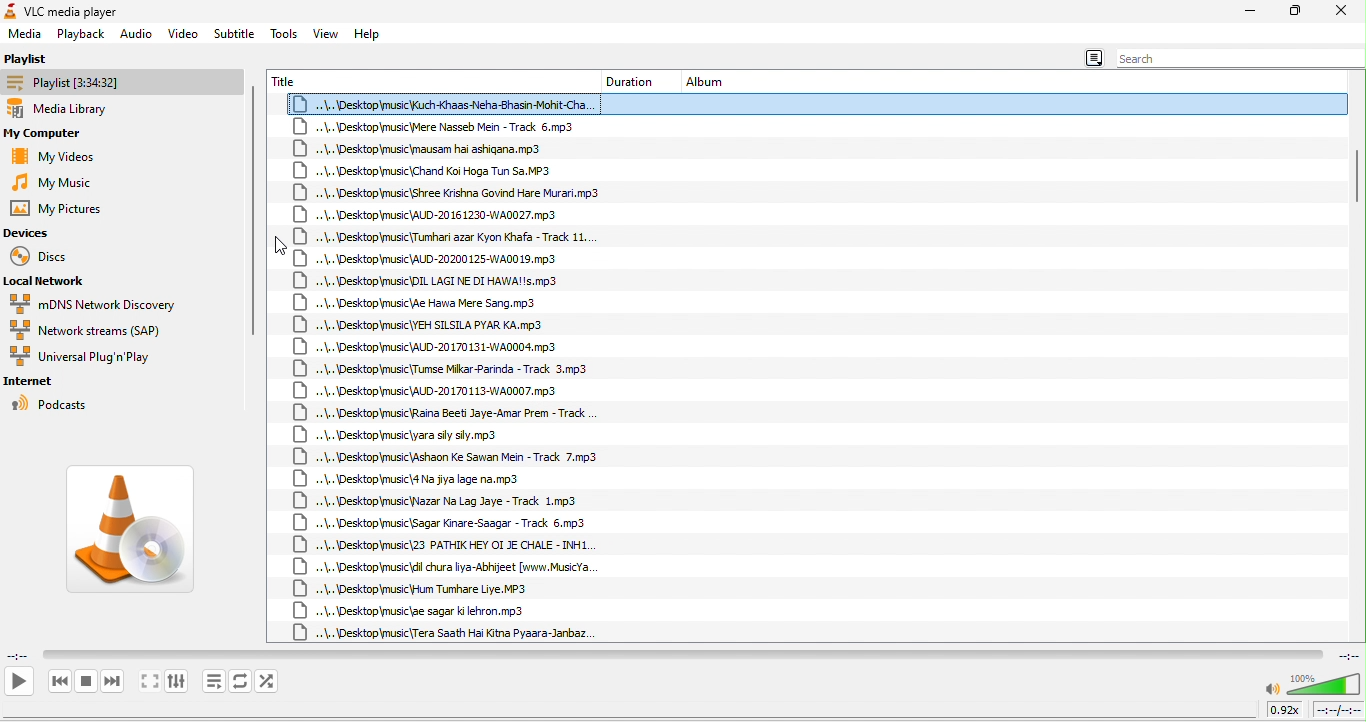 This screenshot has width=1366, height=722. I want to click on volume, so click(1324, 684).